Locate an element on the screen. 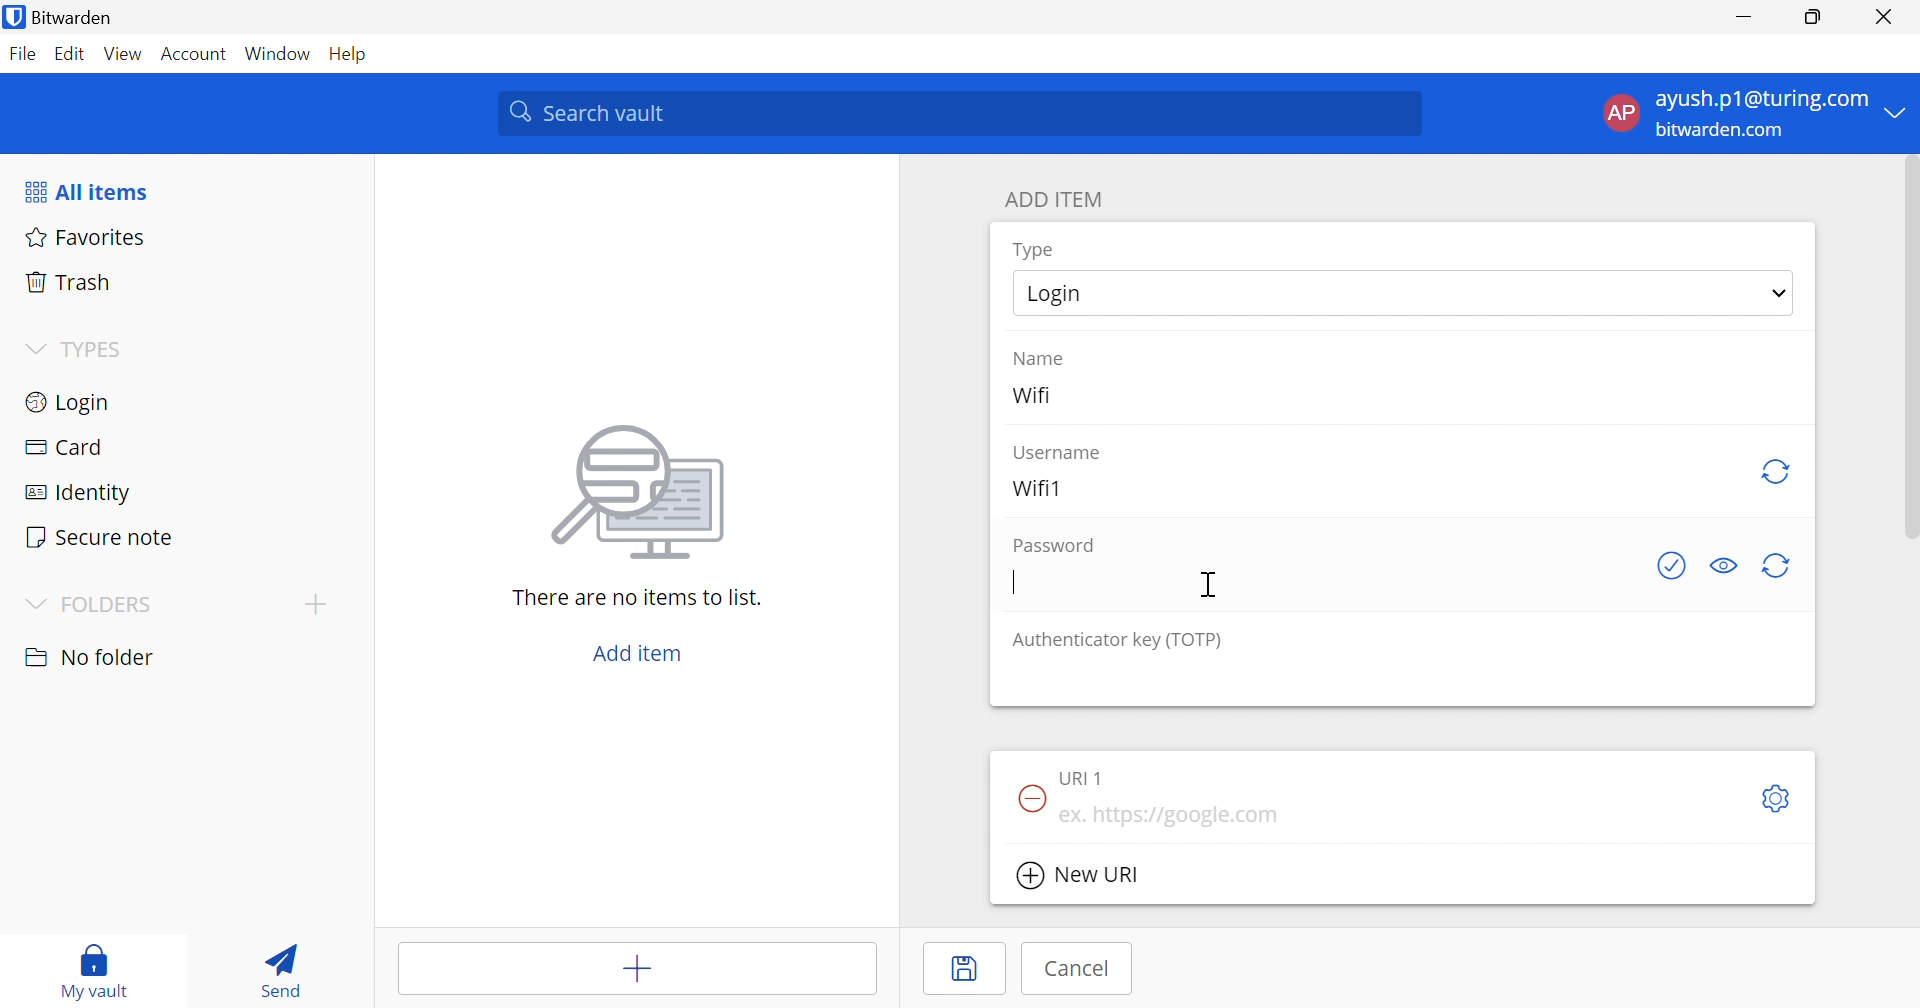 Image resolution: width=1920 pixels, height=1008 pixels. Type is located at coordinates (1036, 251).